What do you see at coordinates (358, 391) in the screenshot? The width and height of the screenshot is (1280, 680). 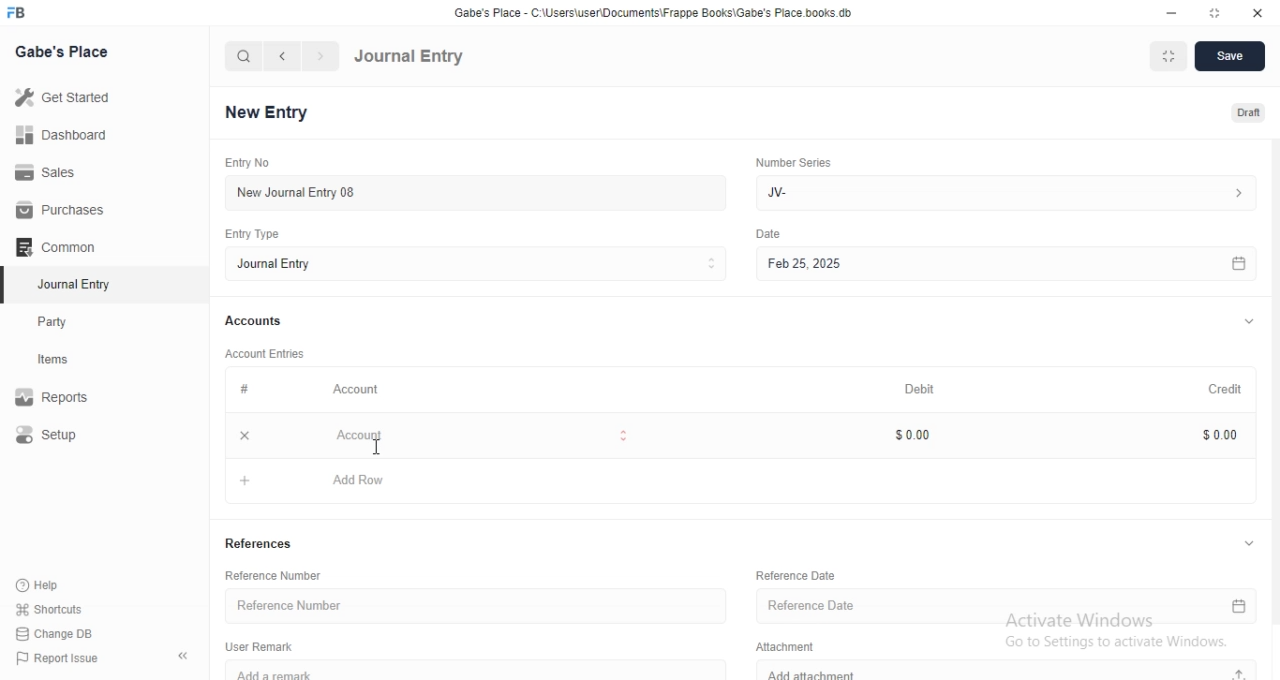 I see `Account` at bounding box center [358, 391].